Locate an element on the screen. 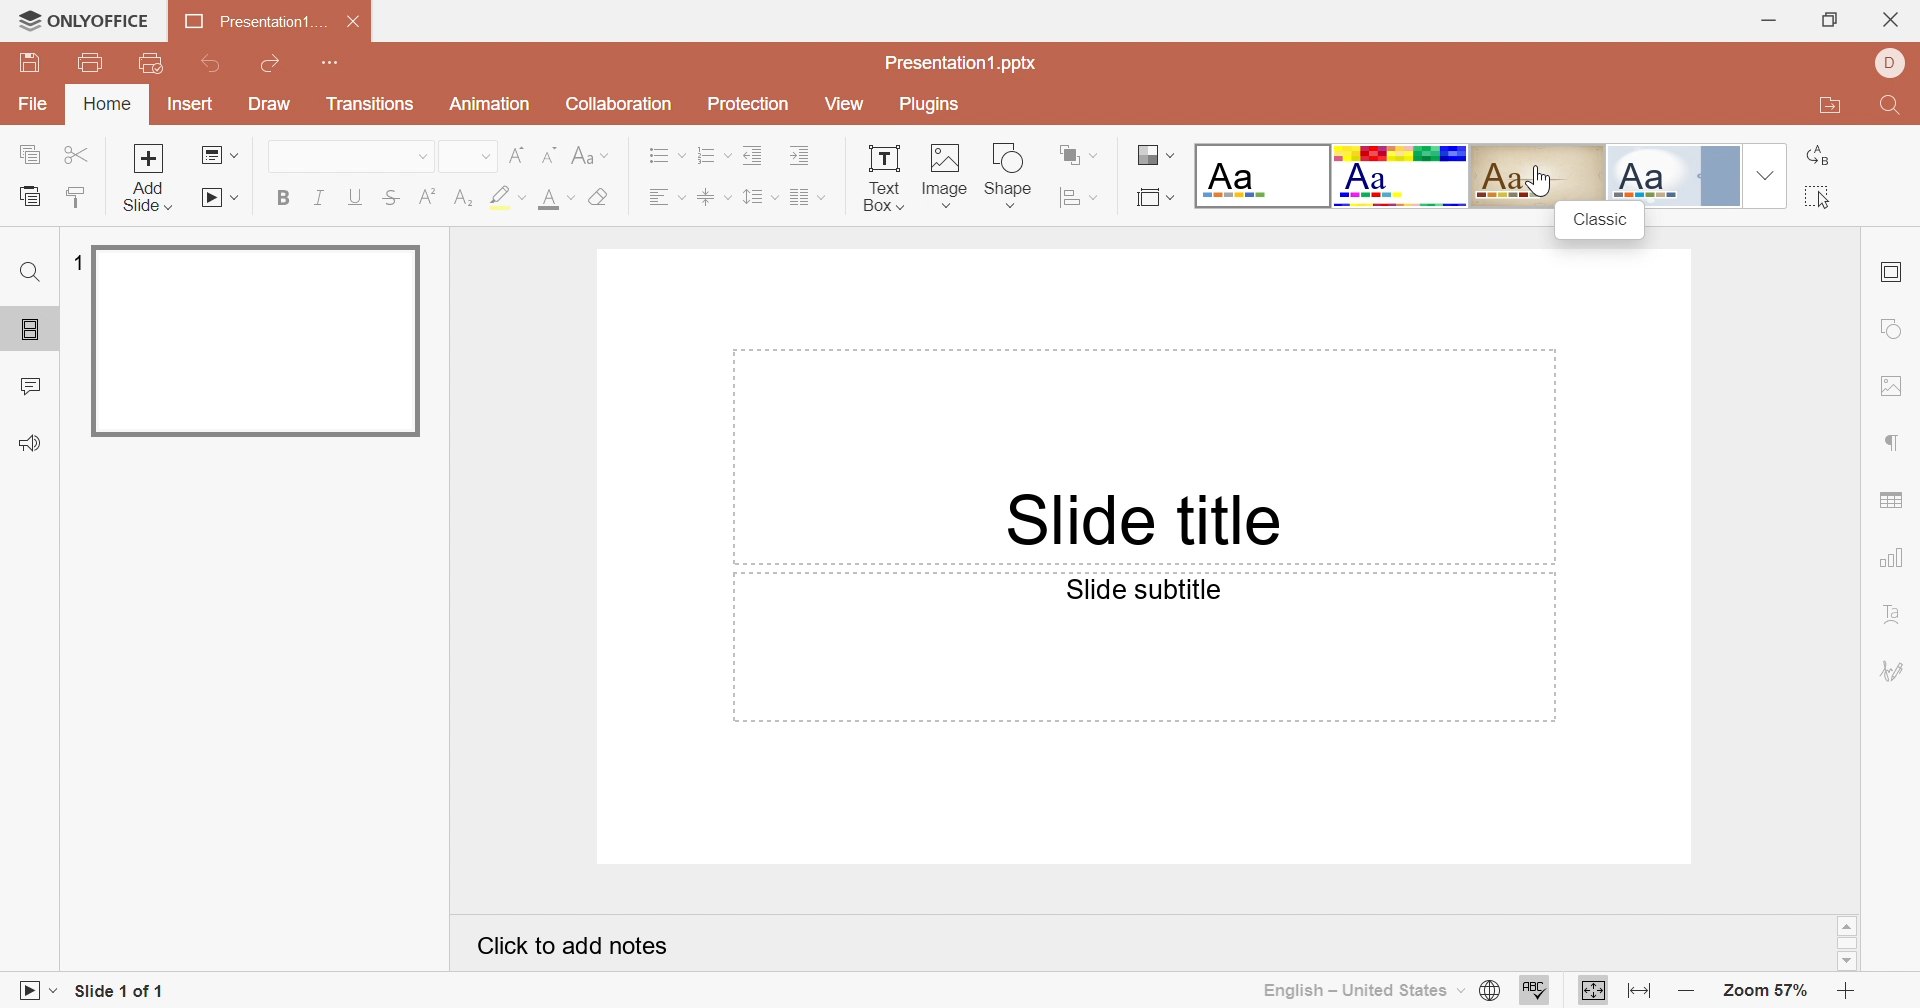  Drop Down is located at coordinates (485, 156).